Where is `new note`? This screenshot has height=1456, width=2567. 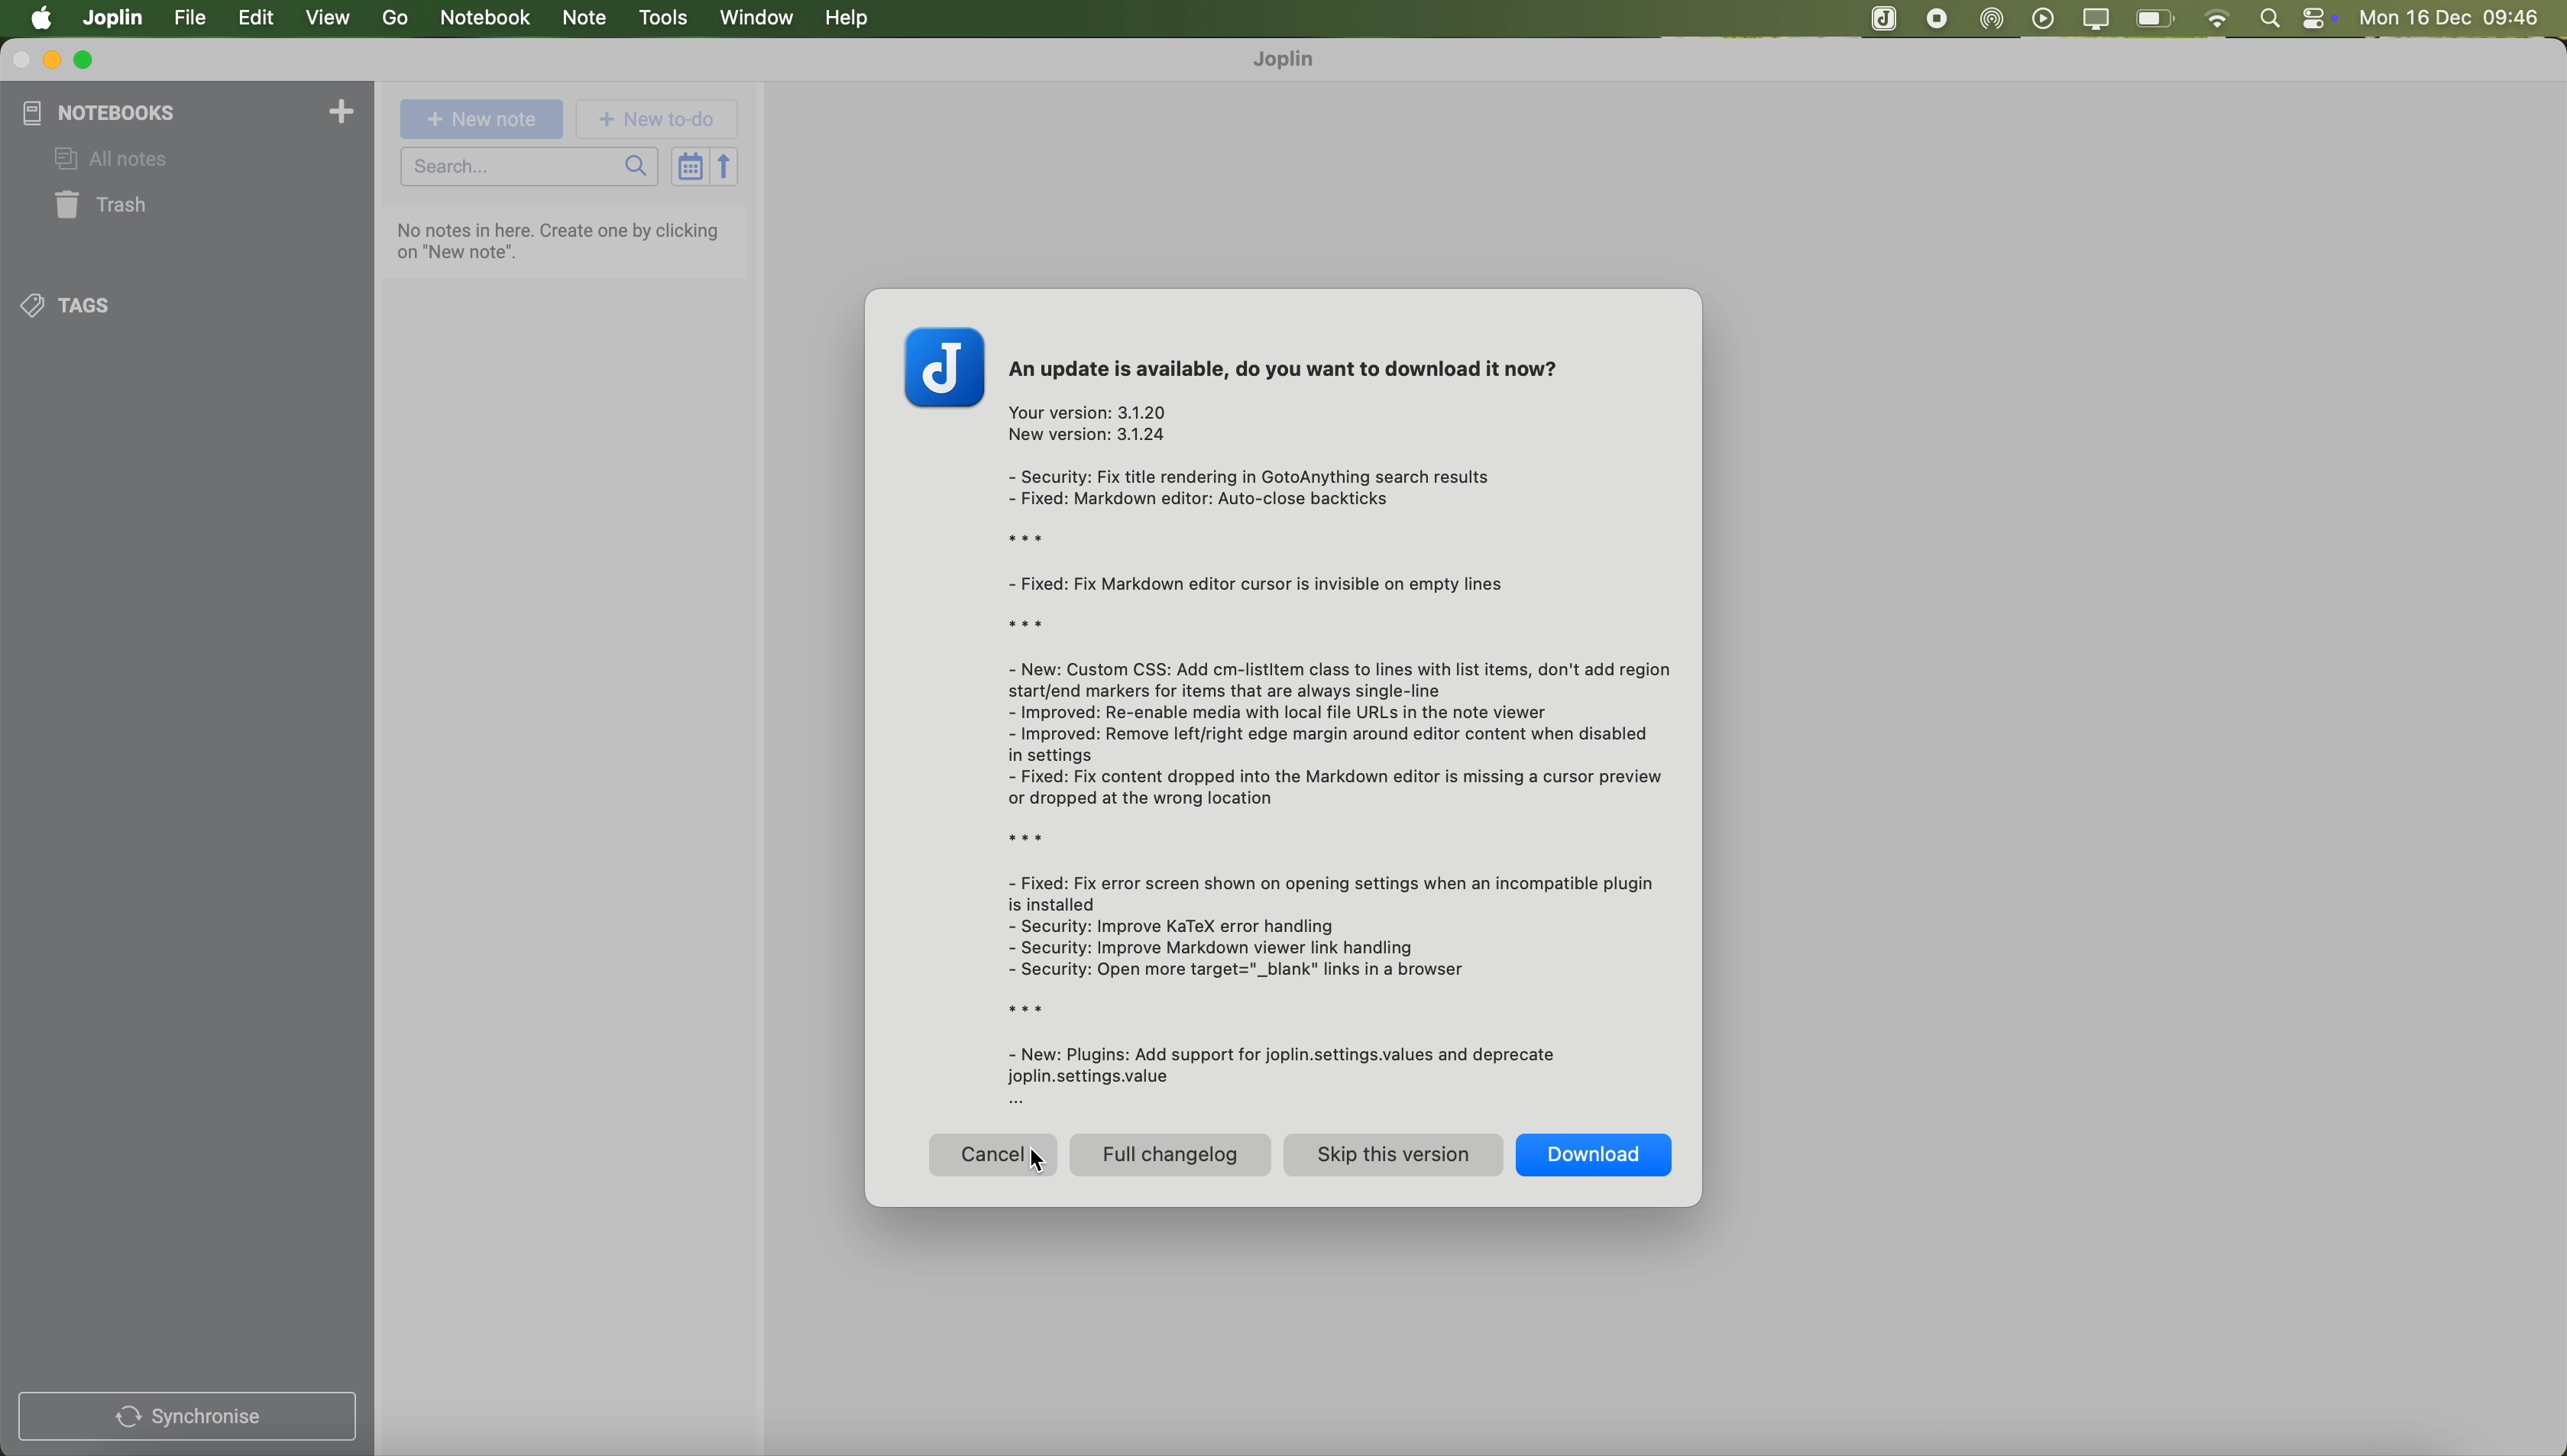 new note is located at coordinates (487, 123).